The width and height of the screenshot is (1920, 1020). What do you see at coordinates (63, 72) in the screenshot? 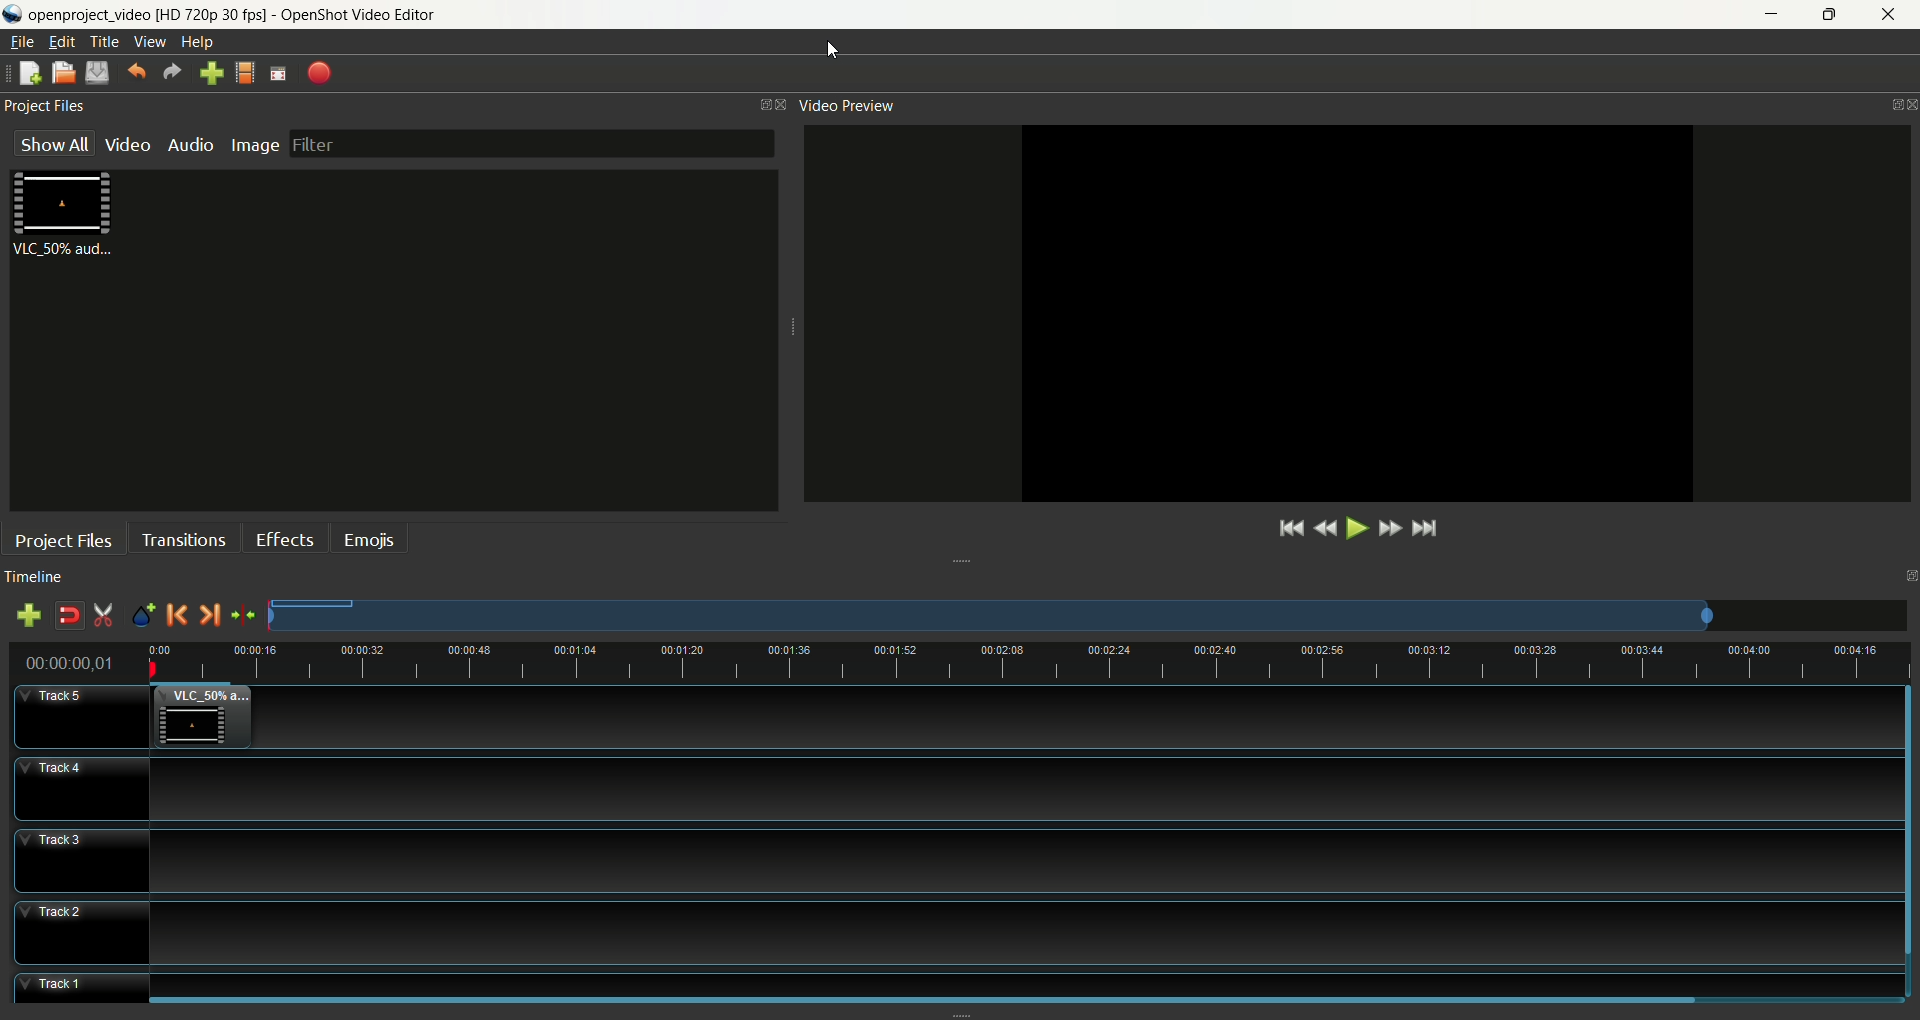
I see `open project` at bounding box center [63, 72].